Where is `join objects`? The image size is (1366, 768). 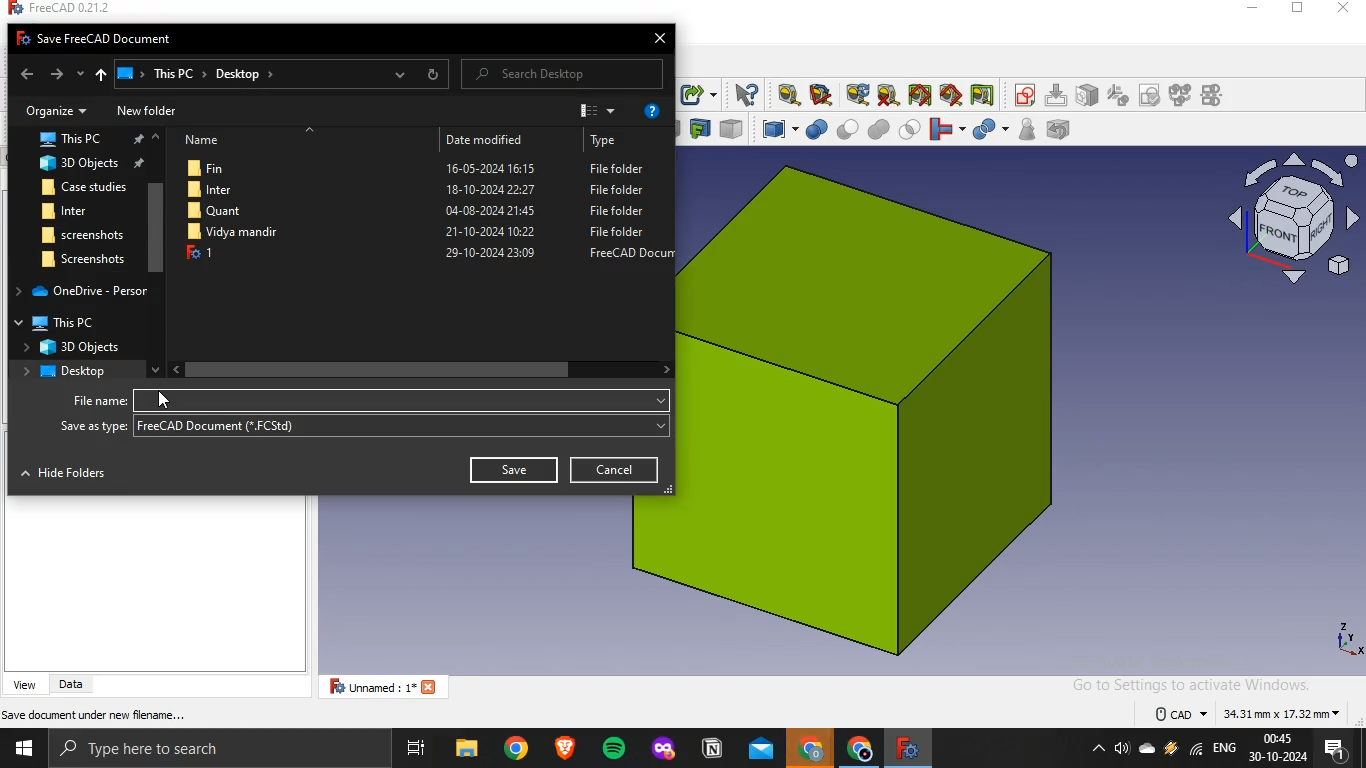 join objects is located at coordinates (944, 127).